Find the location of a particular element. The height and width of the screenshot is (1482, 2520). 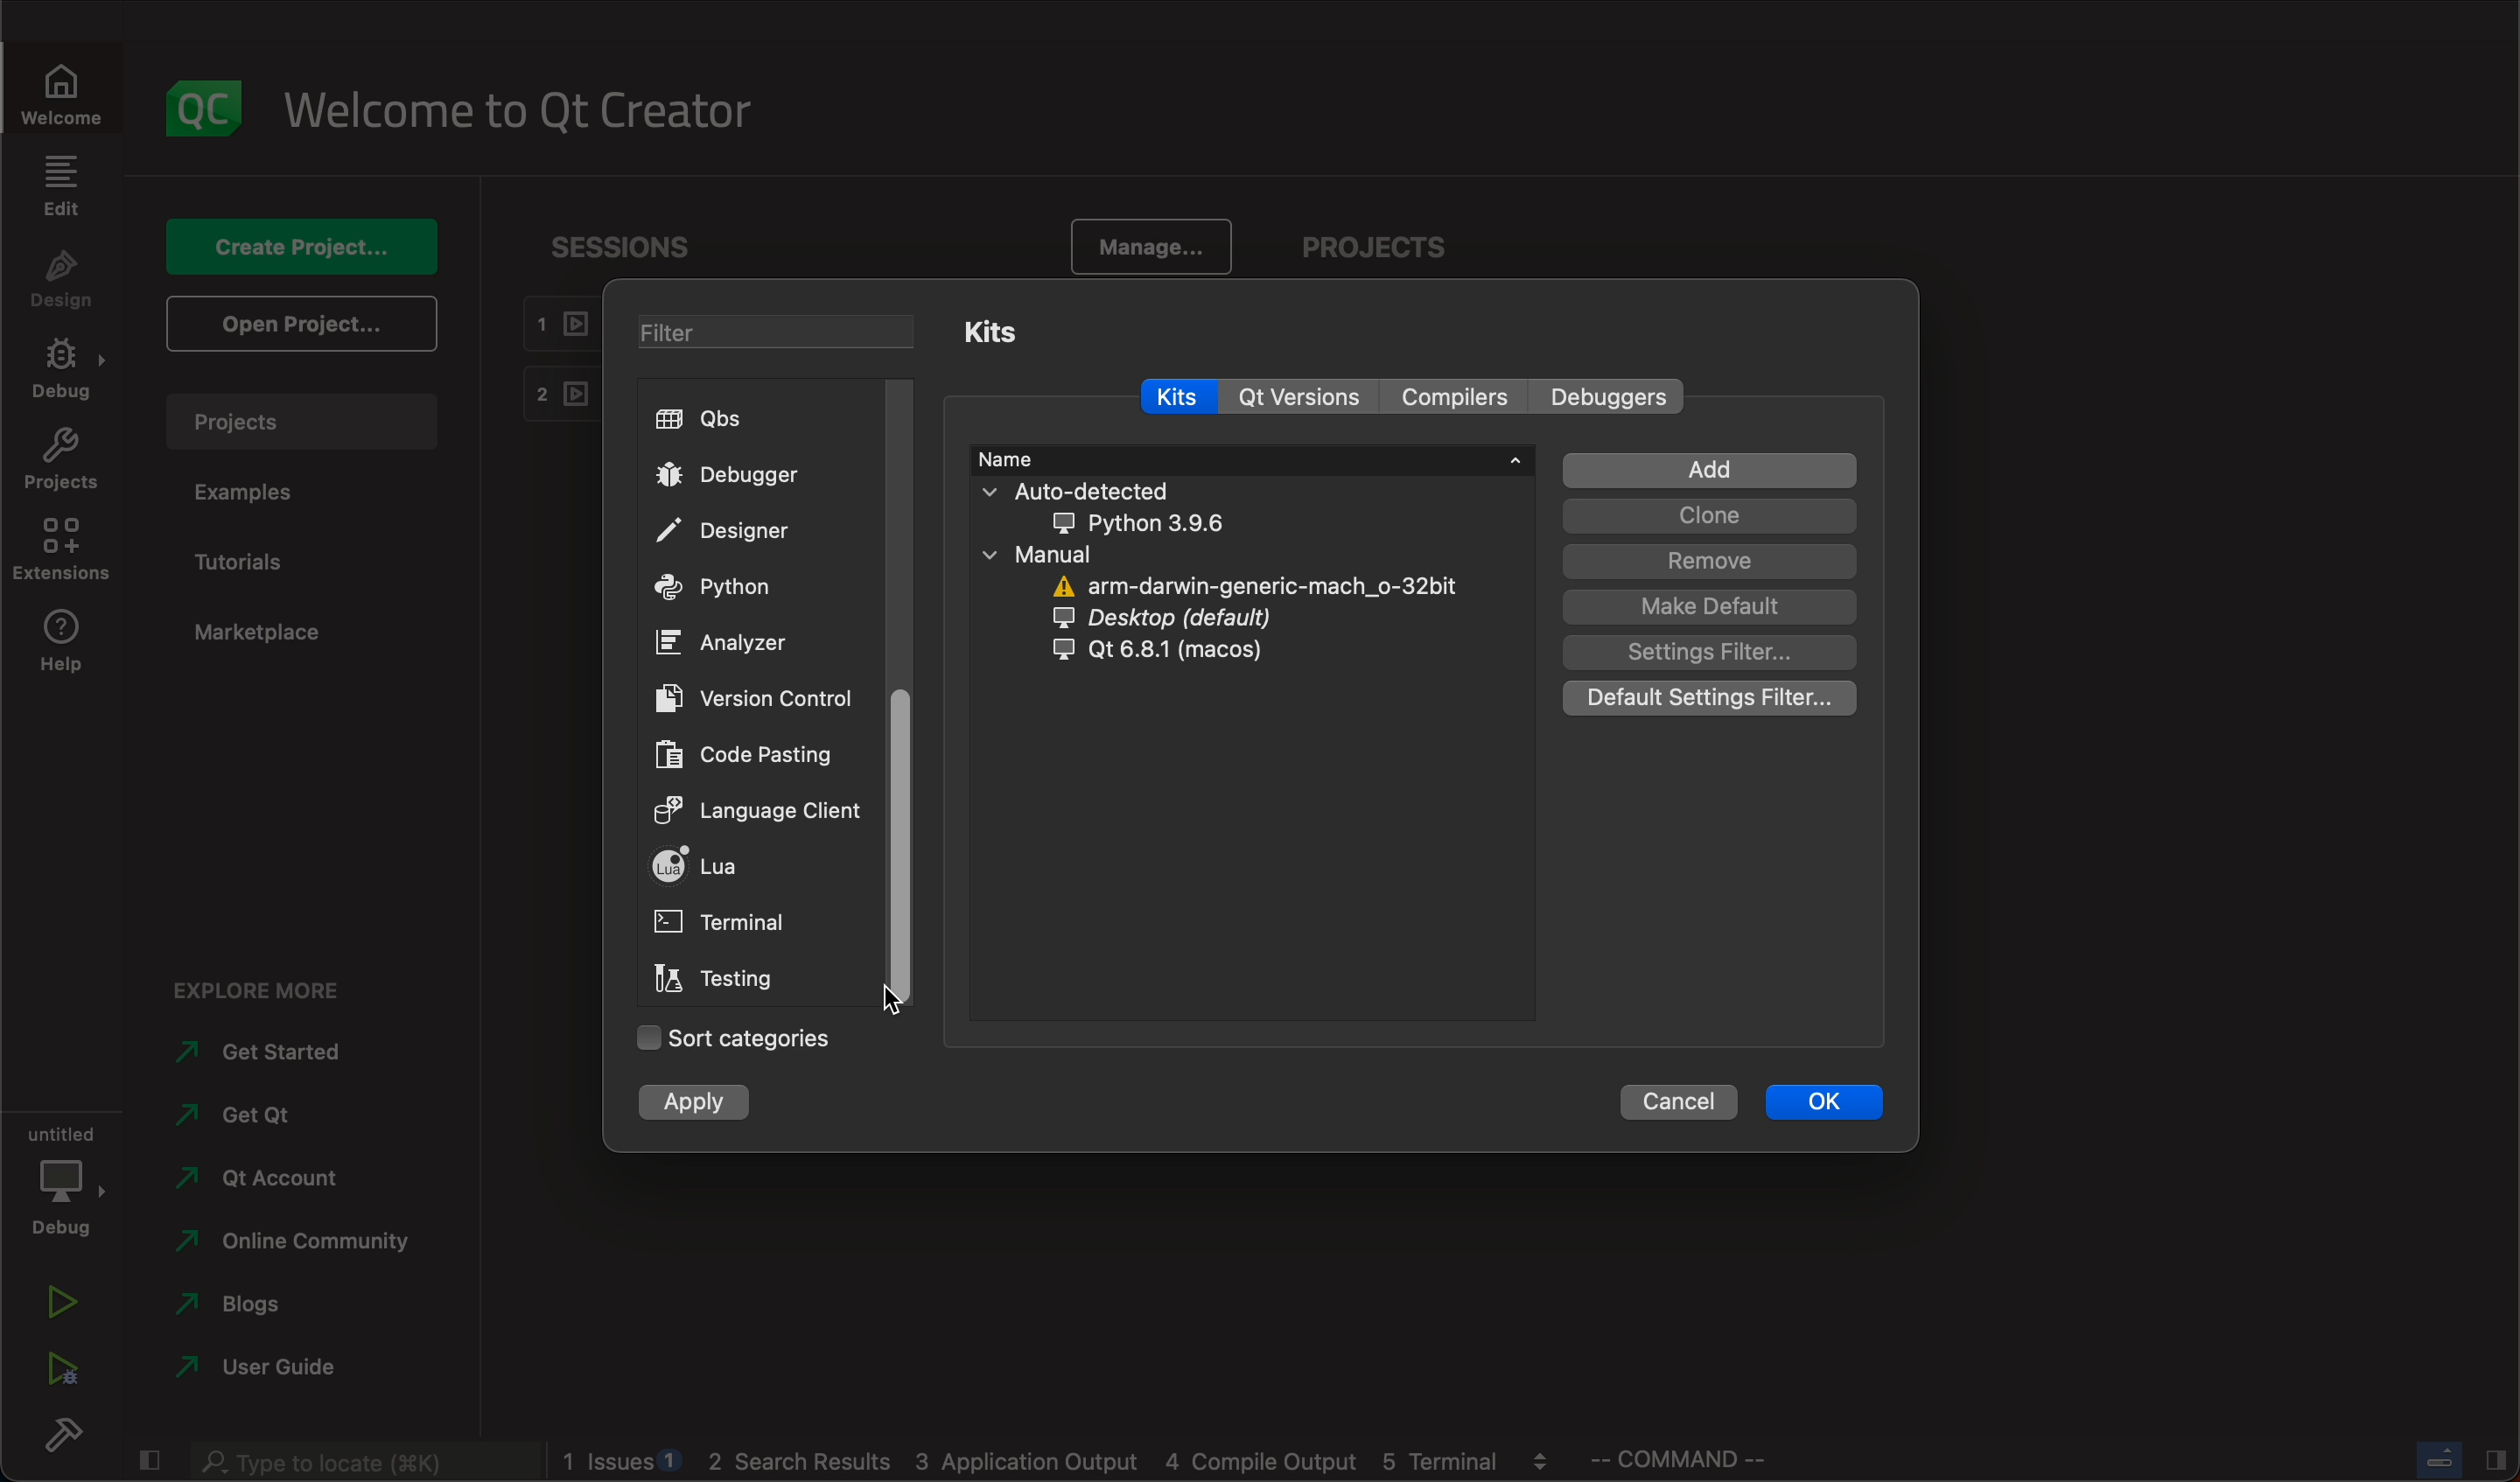

commands is located at coordinates (1691, 1463).